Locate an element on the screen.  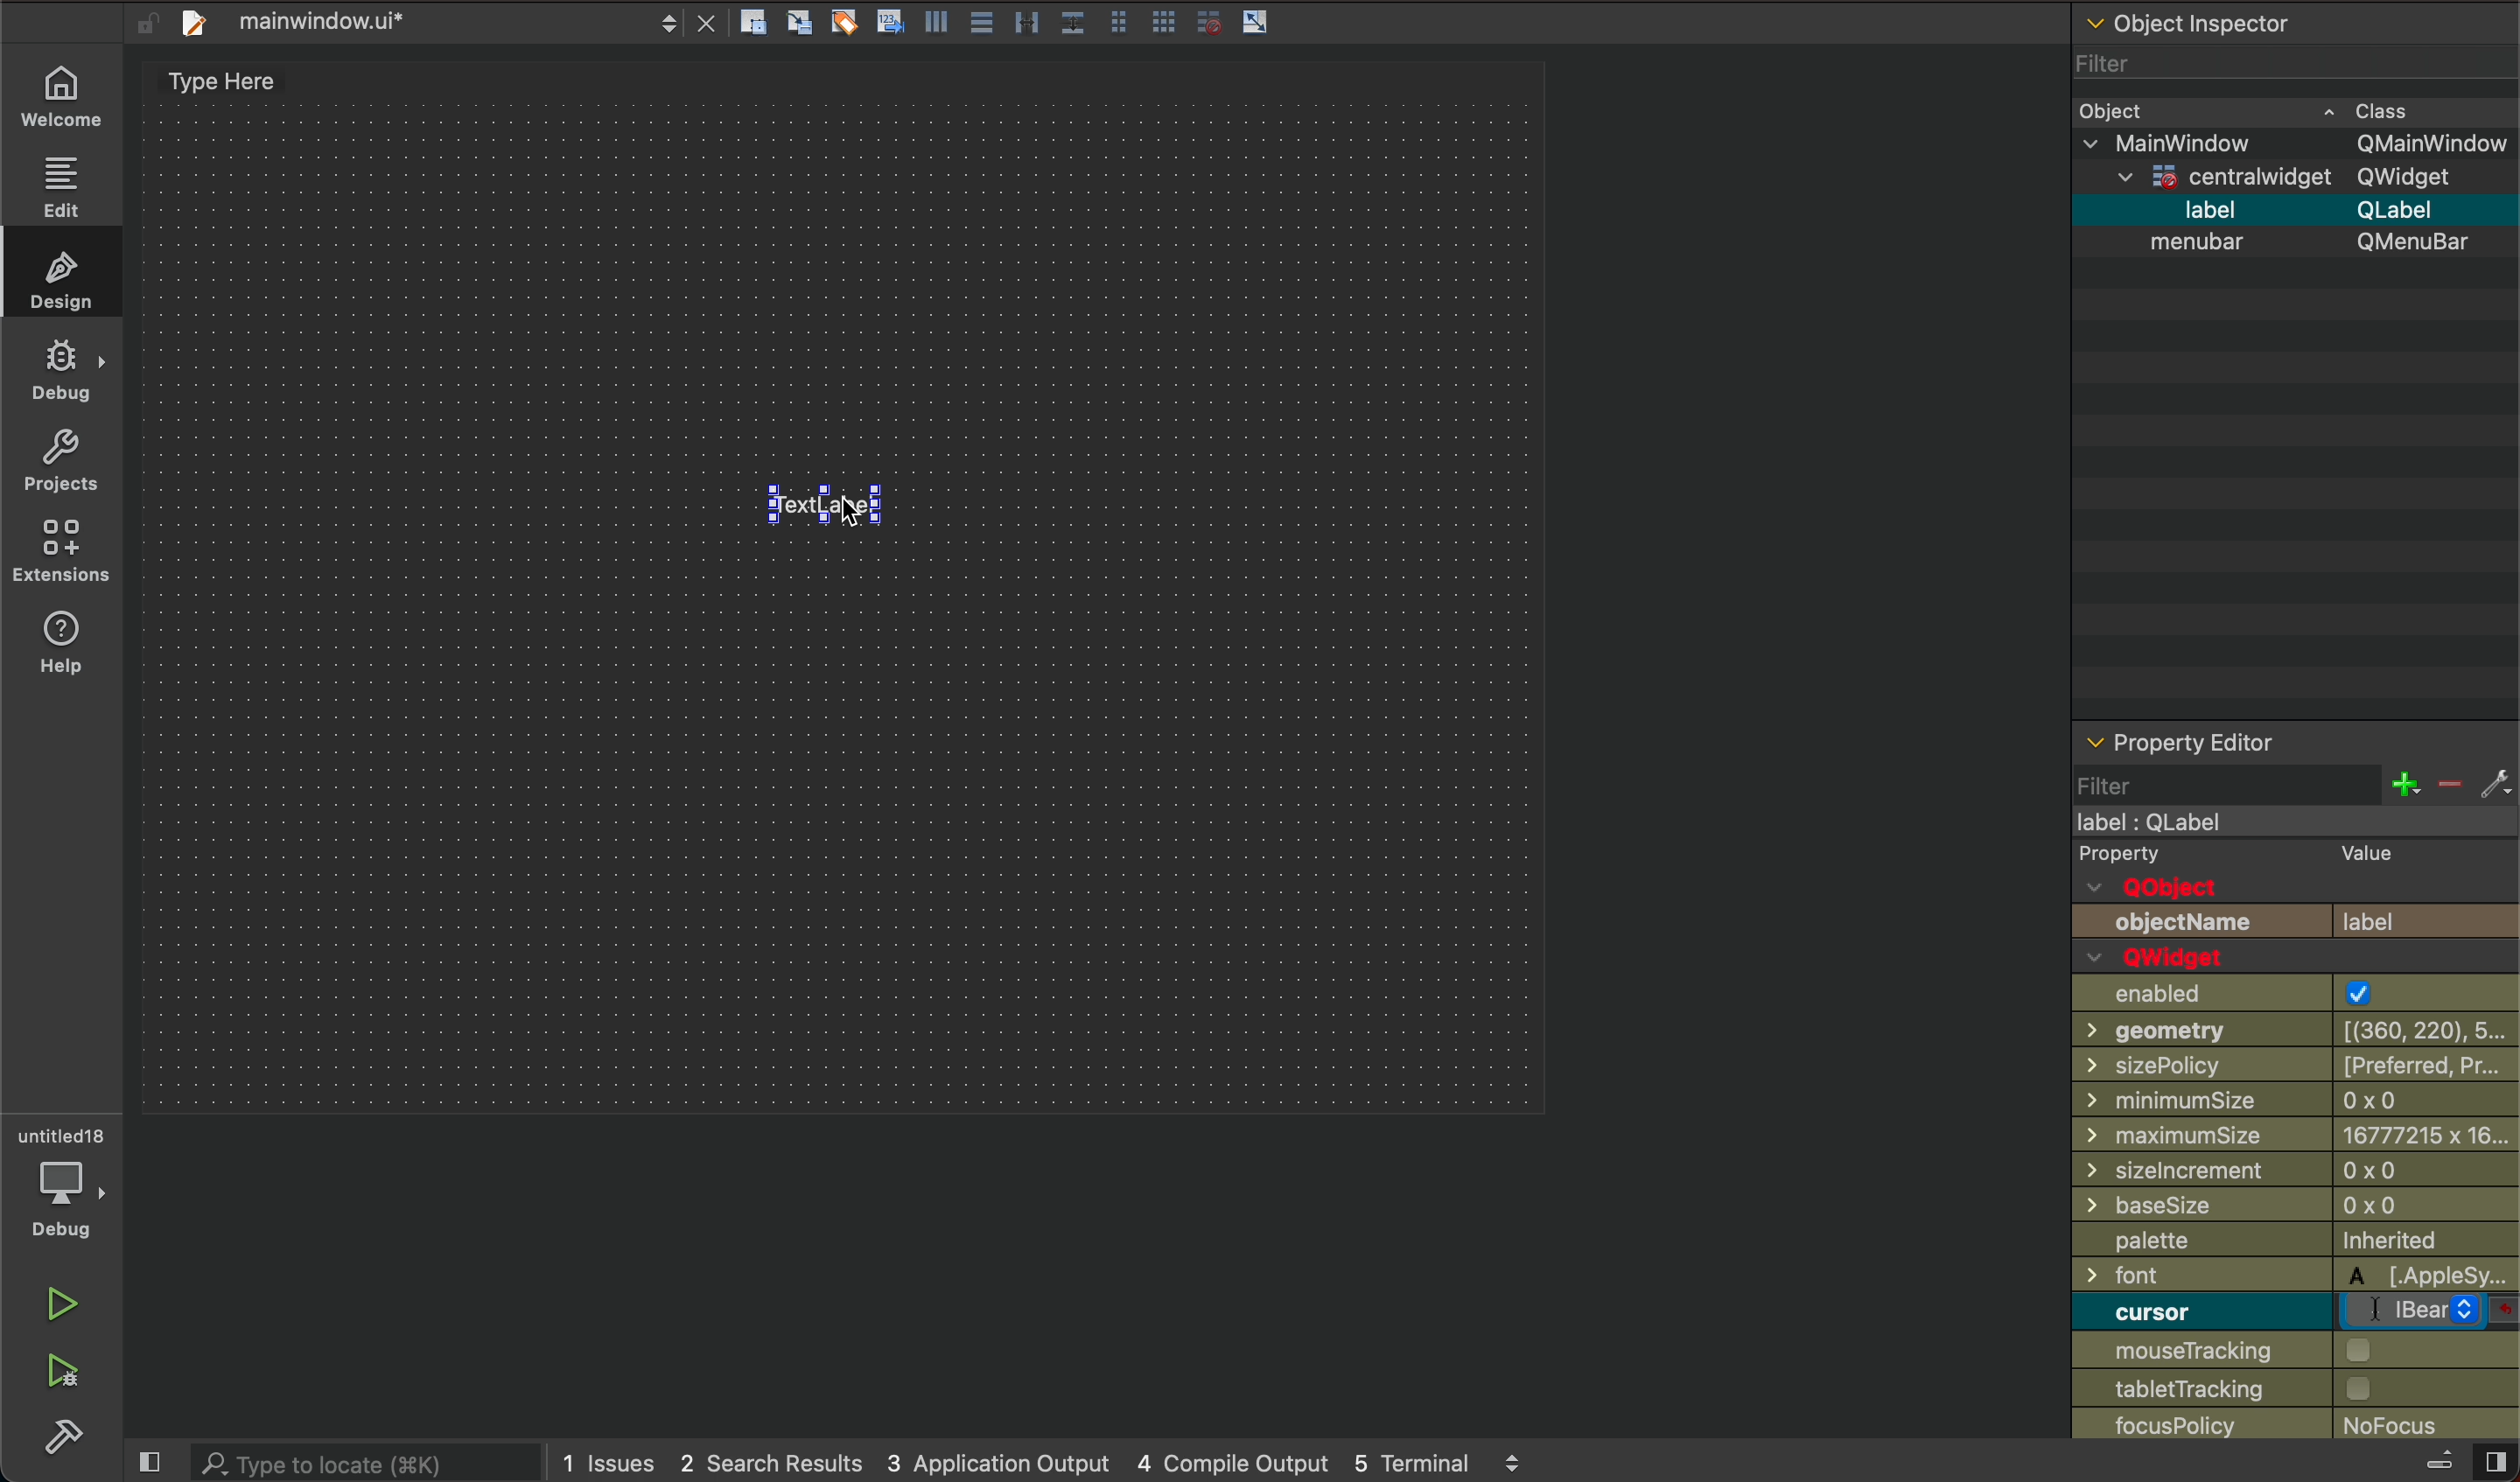
maximumSize is located at coordinates (2169, 1133).